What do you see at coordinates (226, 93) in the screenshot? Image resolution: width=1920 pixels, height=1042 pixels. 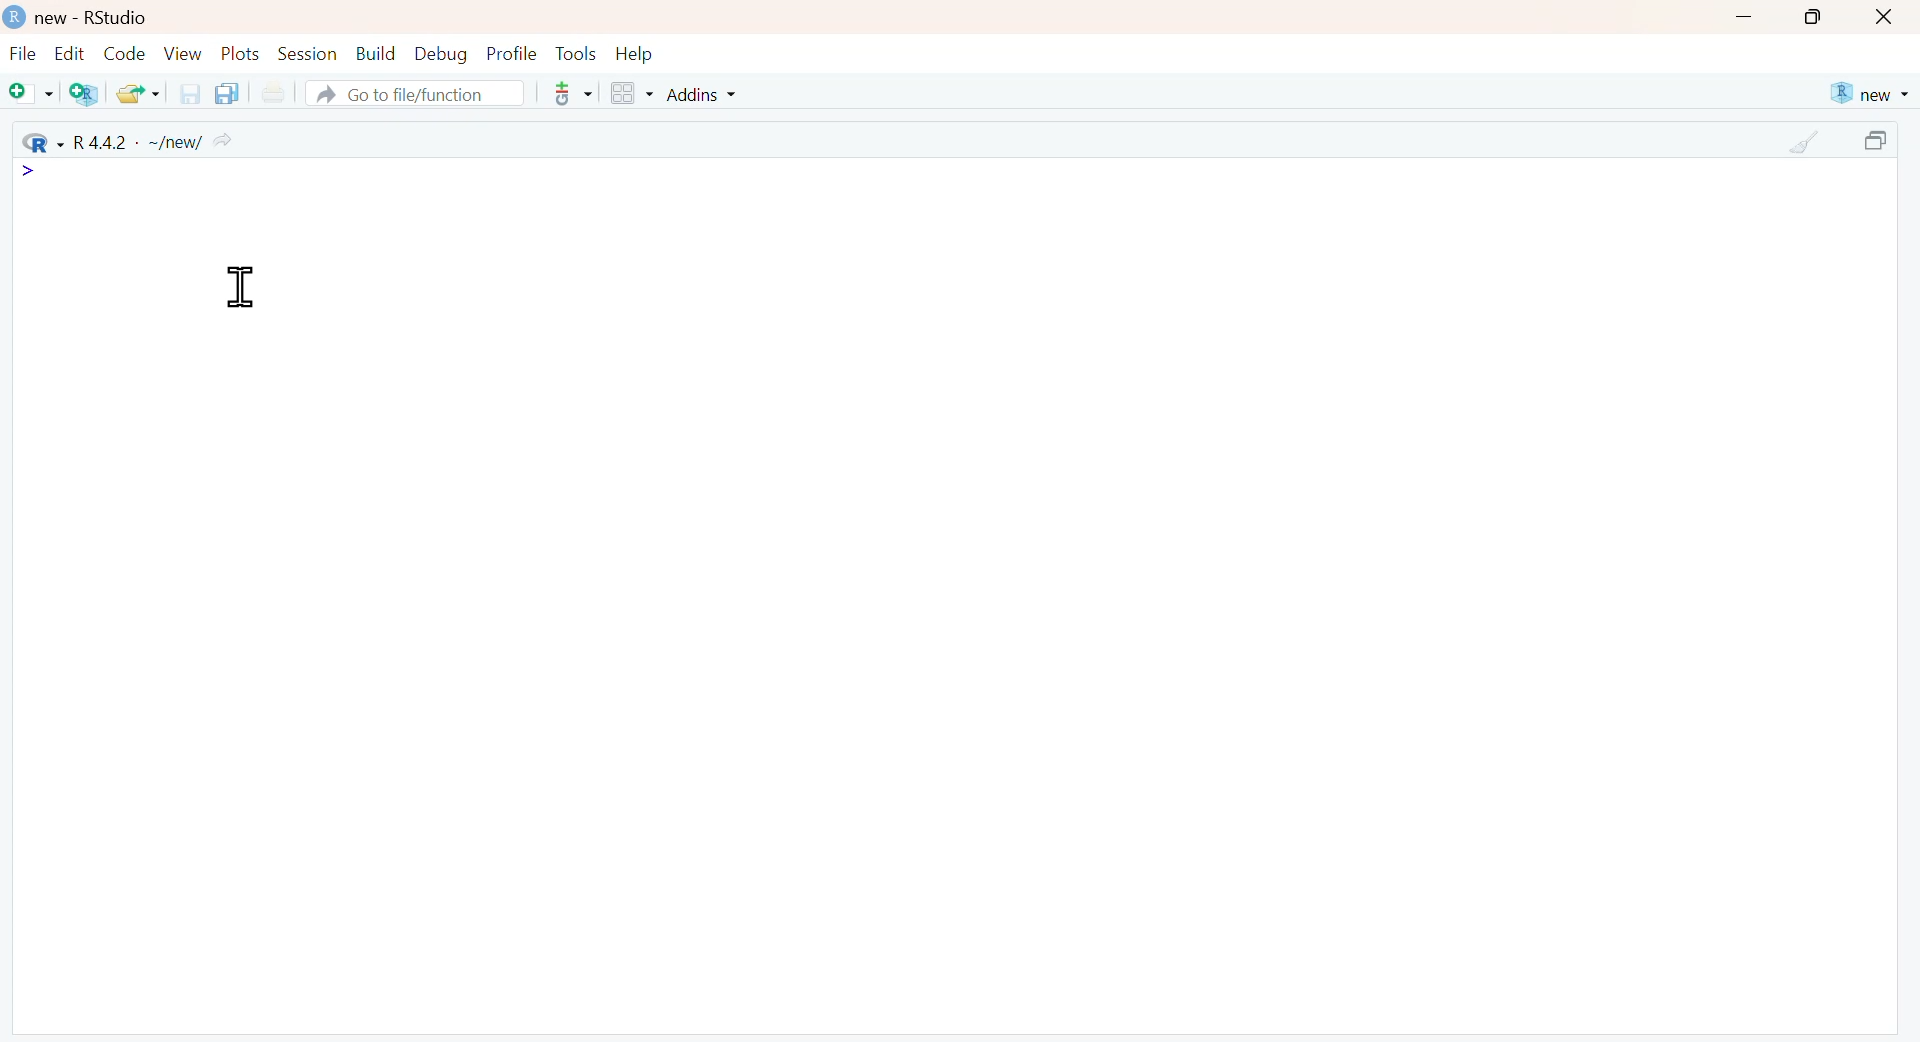 I see `Save all the open documents` at bounding box center [226, 93].